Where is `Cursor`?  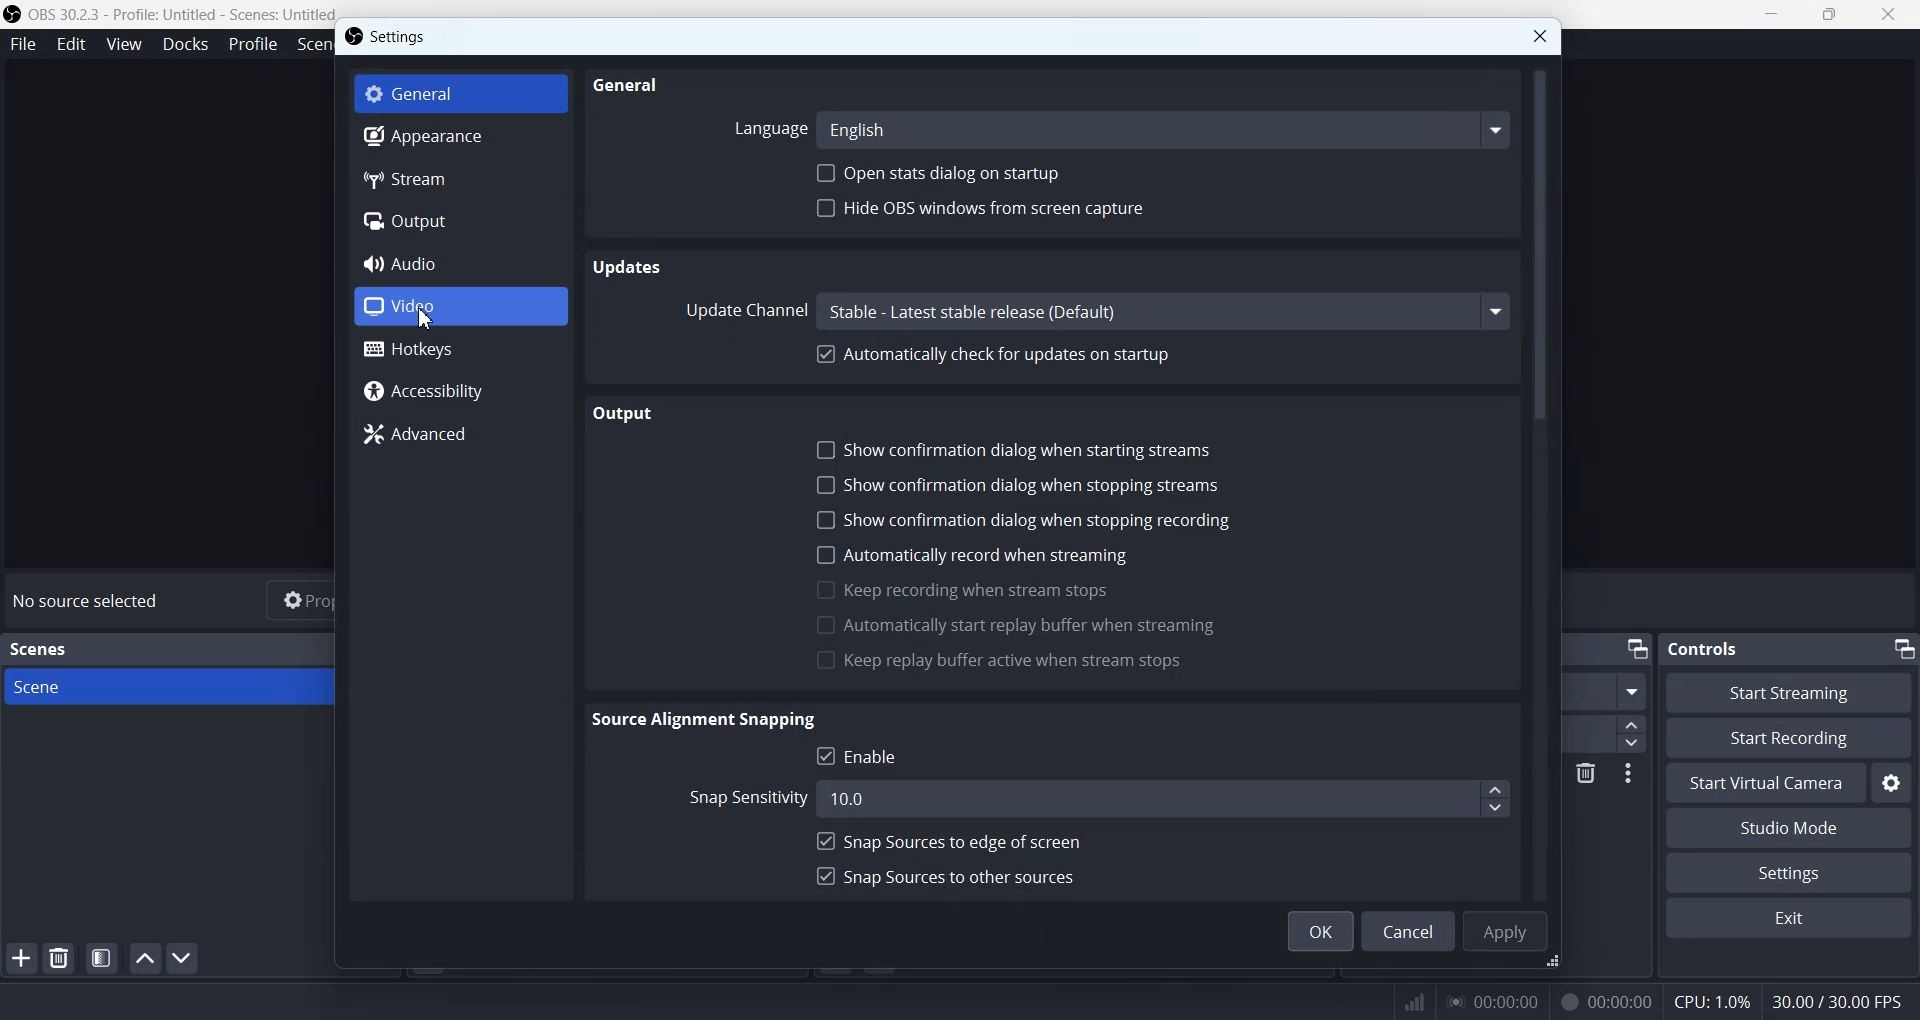
Cursor is located at coordinates (427, 316).